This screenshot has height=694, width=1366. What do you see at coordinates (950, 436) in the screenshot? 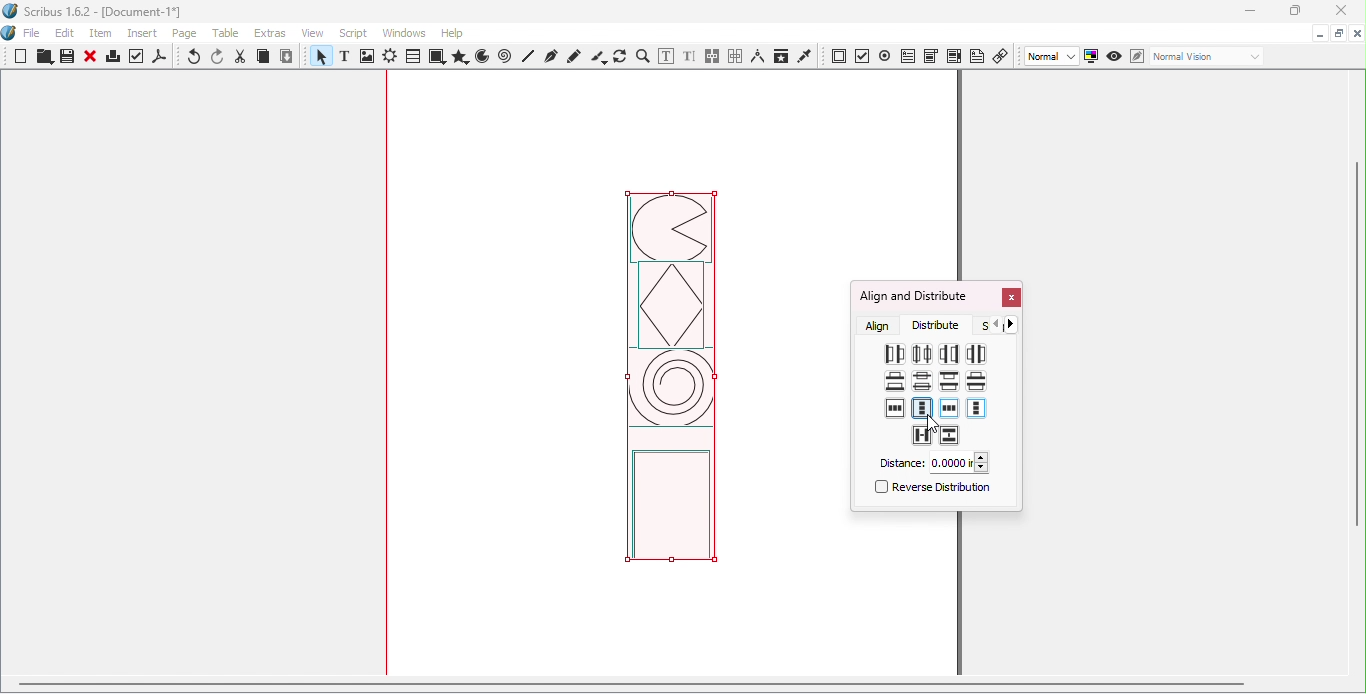
I see `Make vertical gaps between items equal to the value specified` at bounding box center [950, 436].